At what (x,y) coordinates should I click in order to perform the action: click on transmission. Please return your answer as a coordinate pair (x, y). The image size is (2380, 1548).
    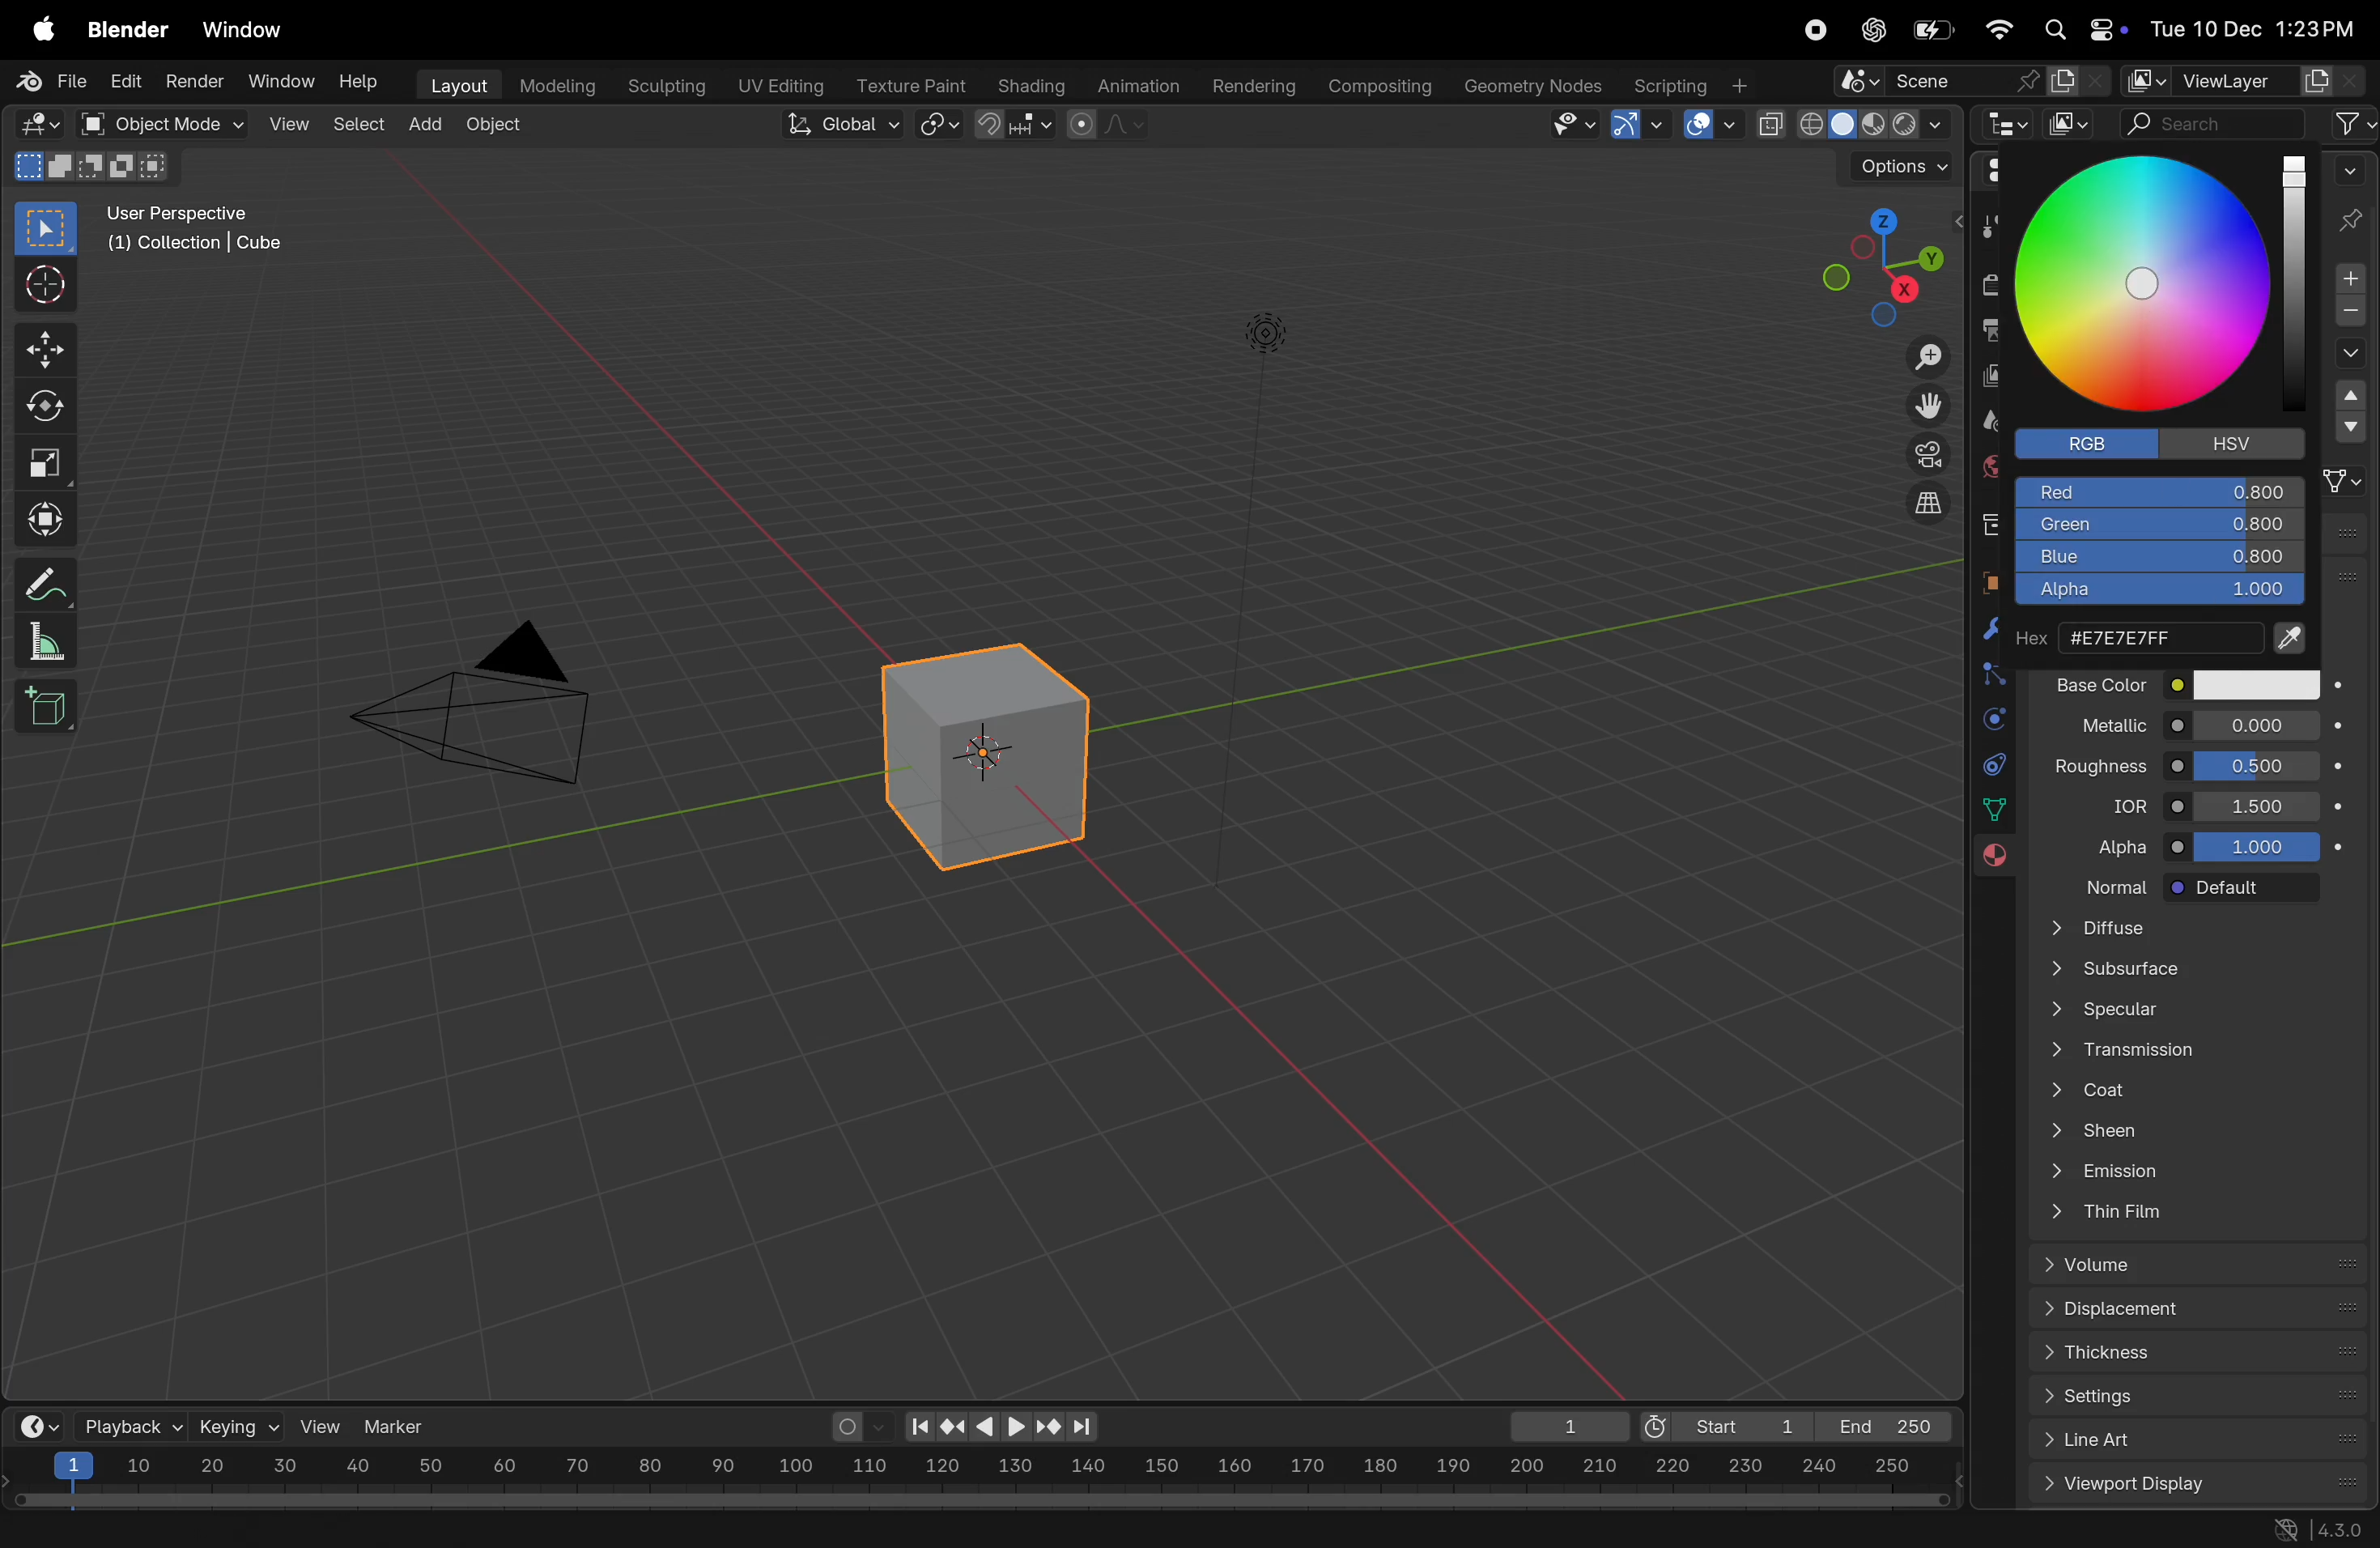
    Looking at the image, I should click on (2195, 1049).